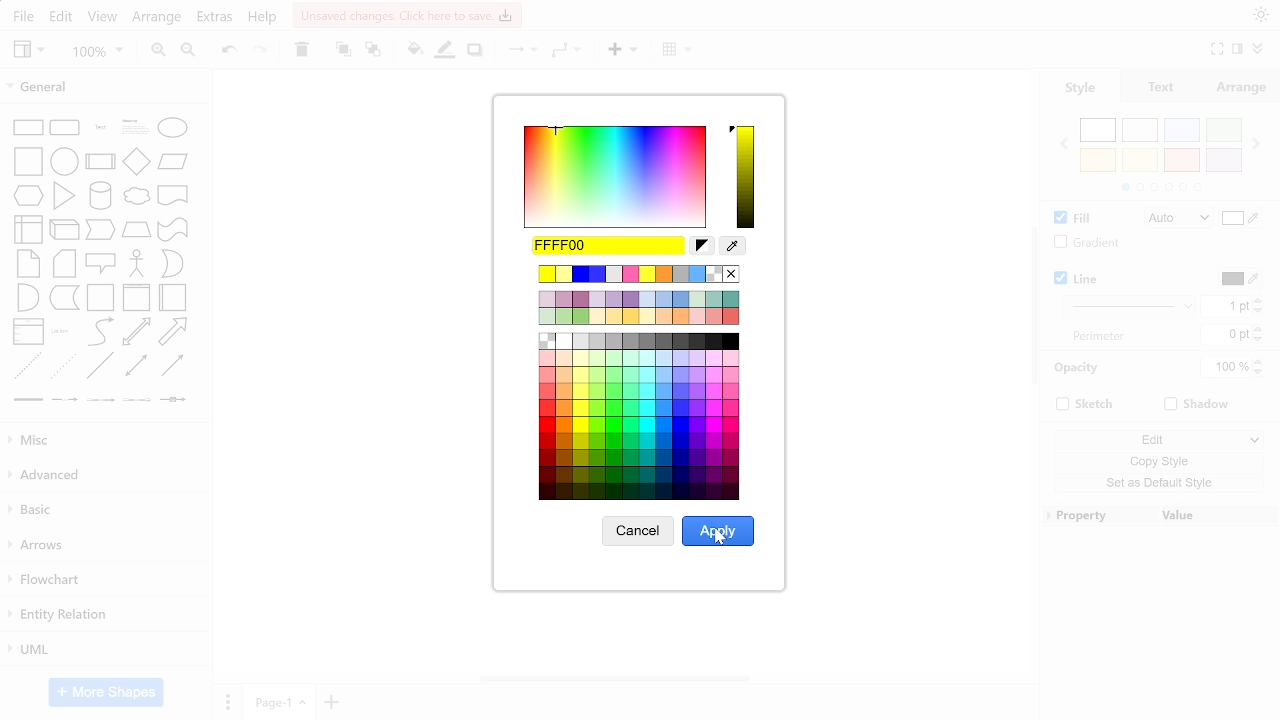 The height and width of the screenshot is (720, 1280). I want to click on color picker, so click(734, 246).